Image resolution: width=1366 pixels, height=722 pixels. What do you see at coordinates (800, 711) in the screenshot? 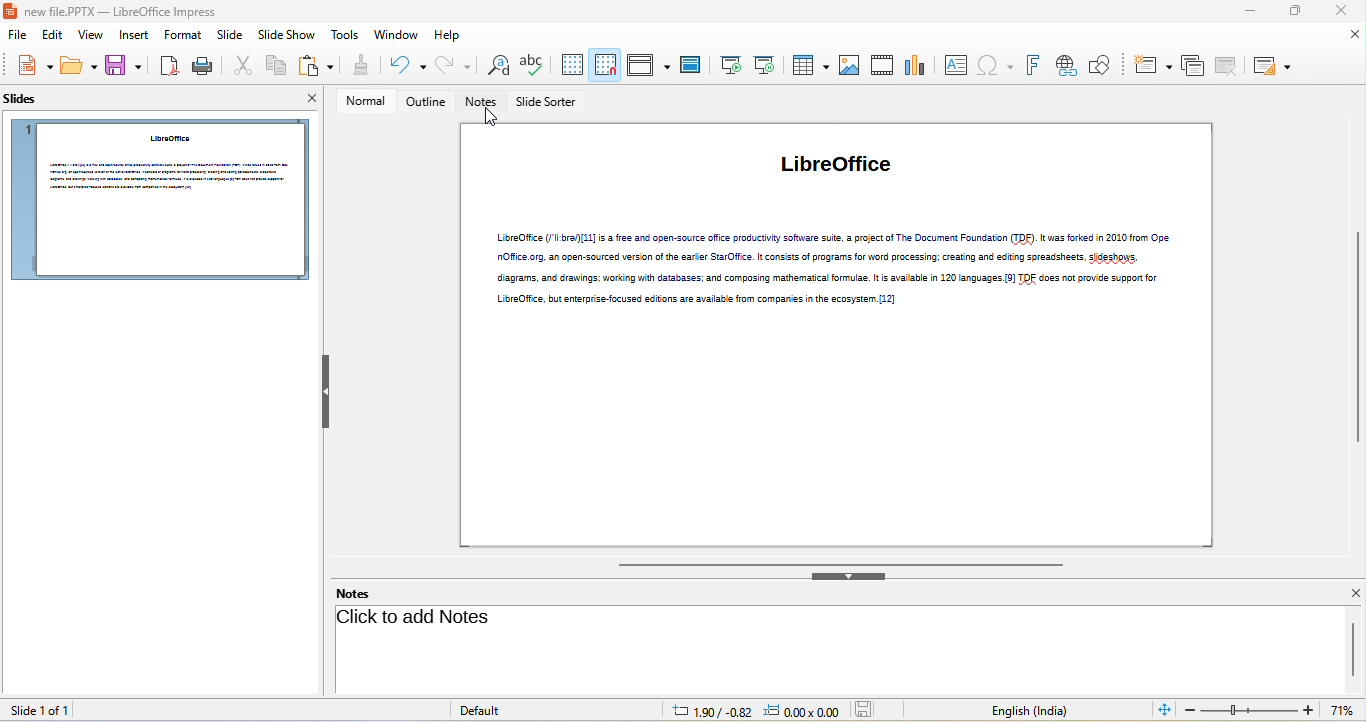
I see `0.00x0.00` at bounding box center [800, 711].